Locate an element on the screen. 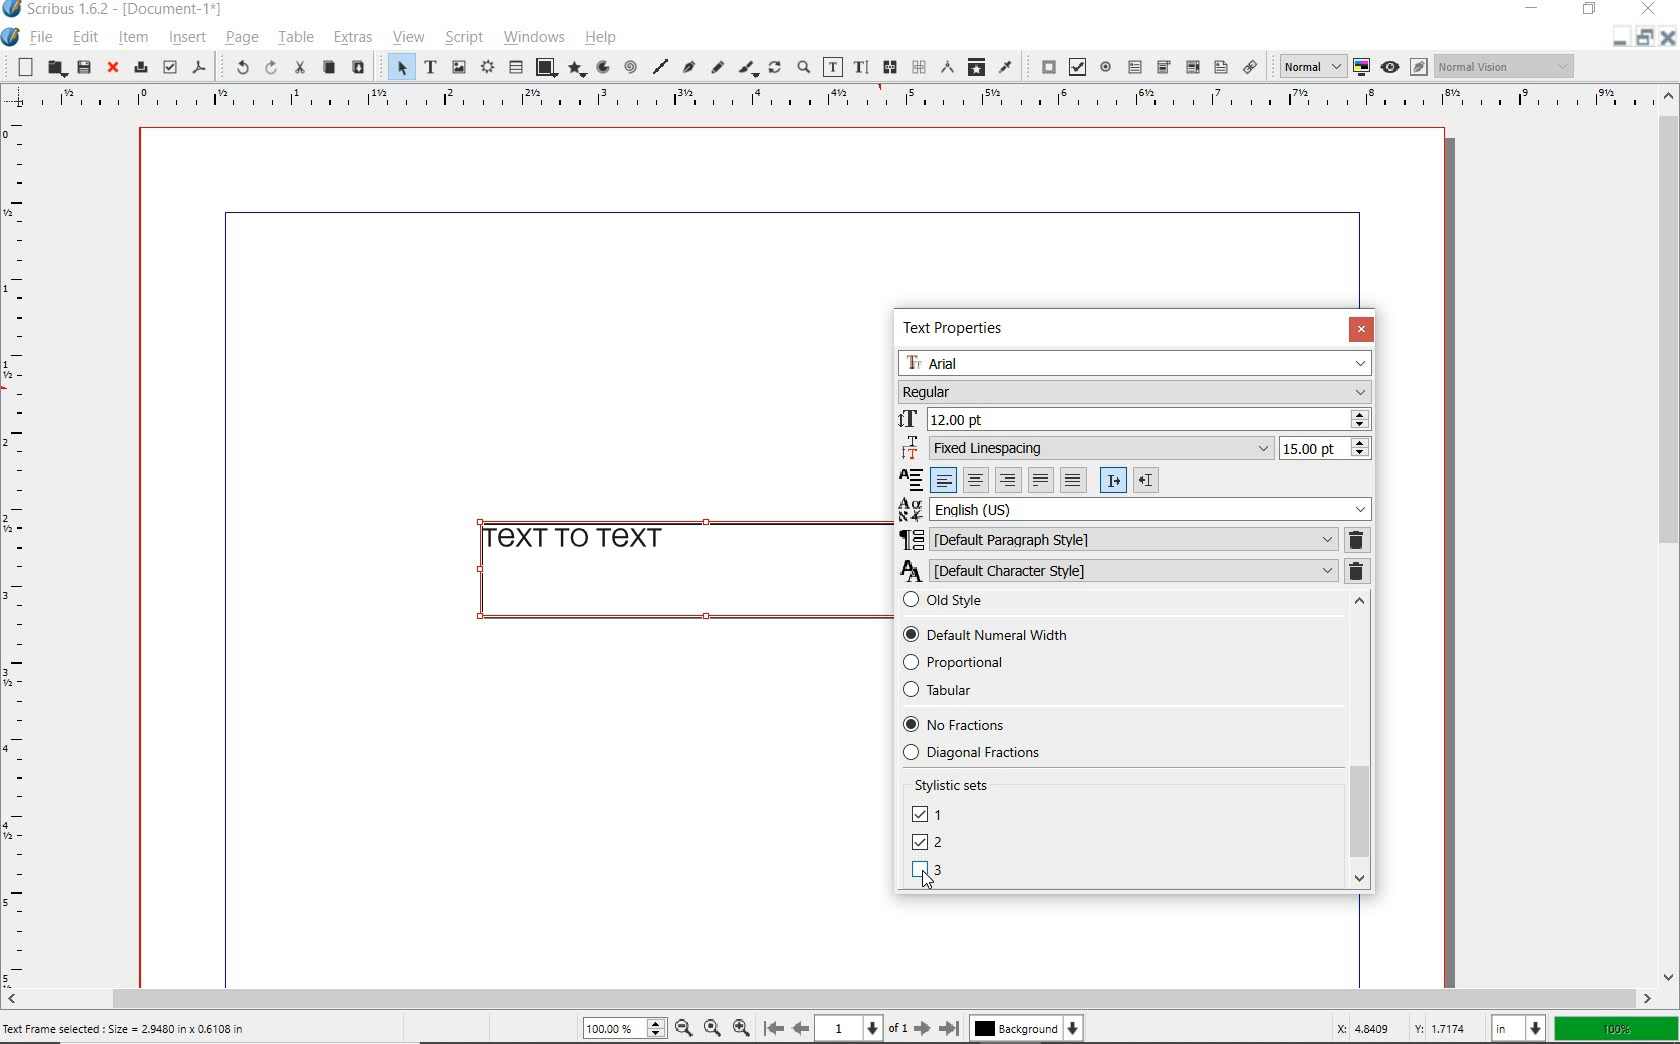 This screenshot has height=1044, width=1680. normal is located at coordinates (1309, 66).